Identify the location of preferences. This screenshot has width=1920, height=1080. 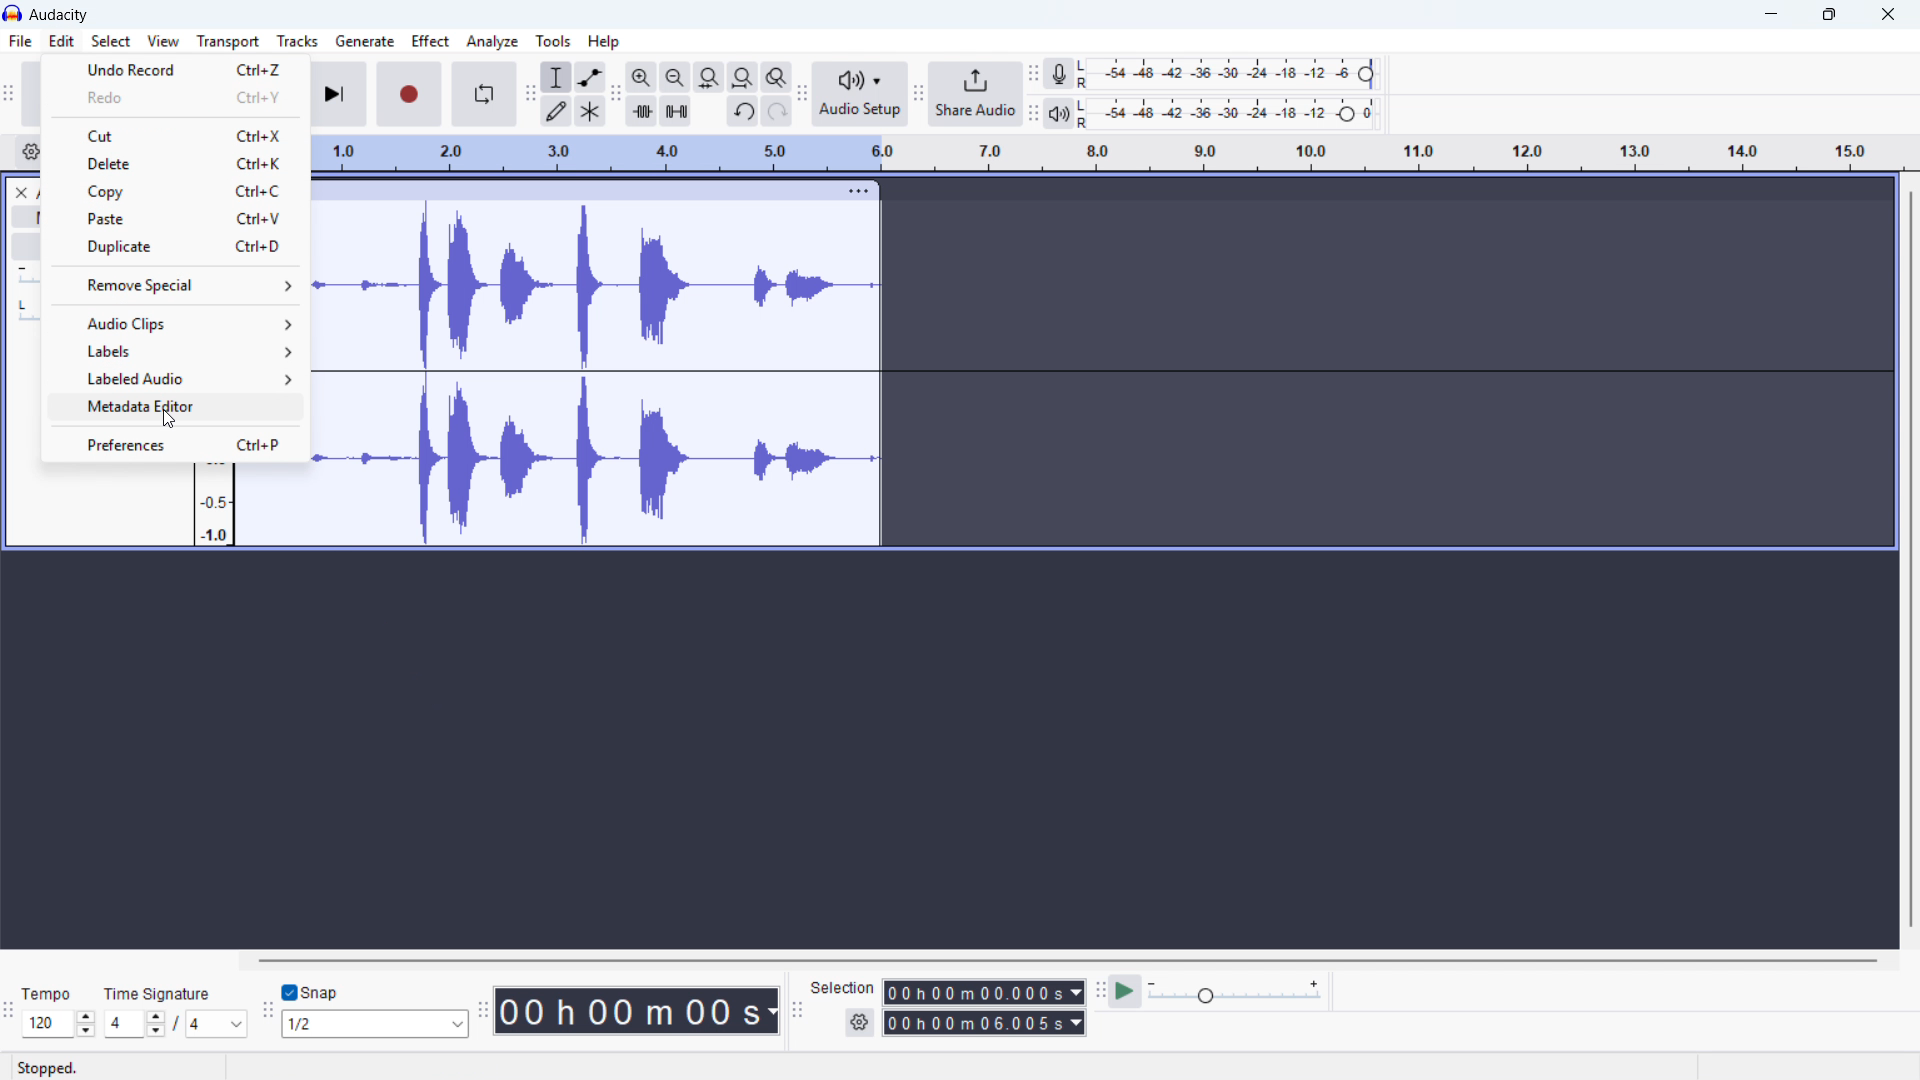
(175, 446).